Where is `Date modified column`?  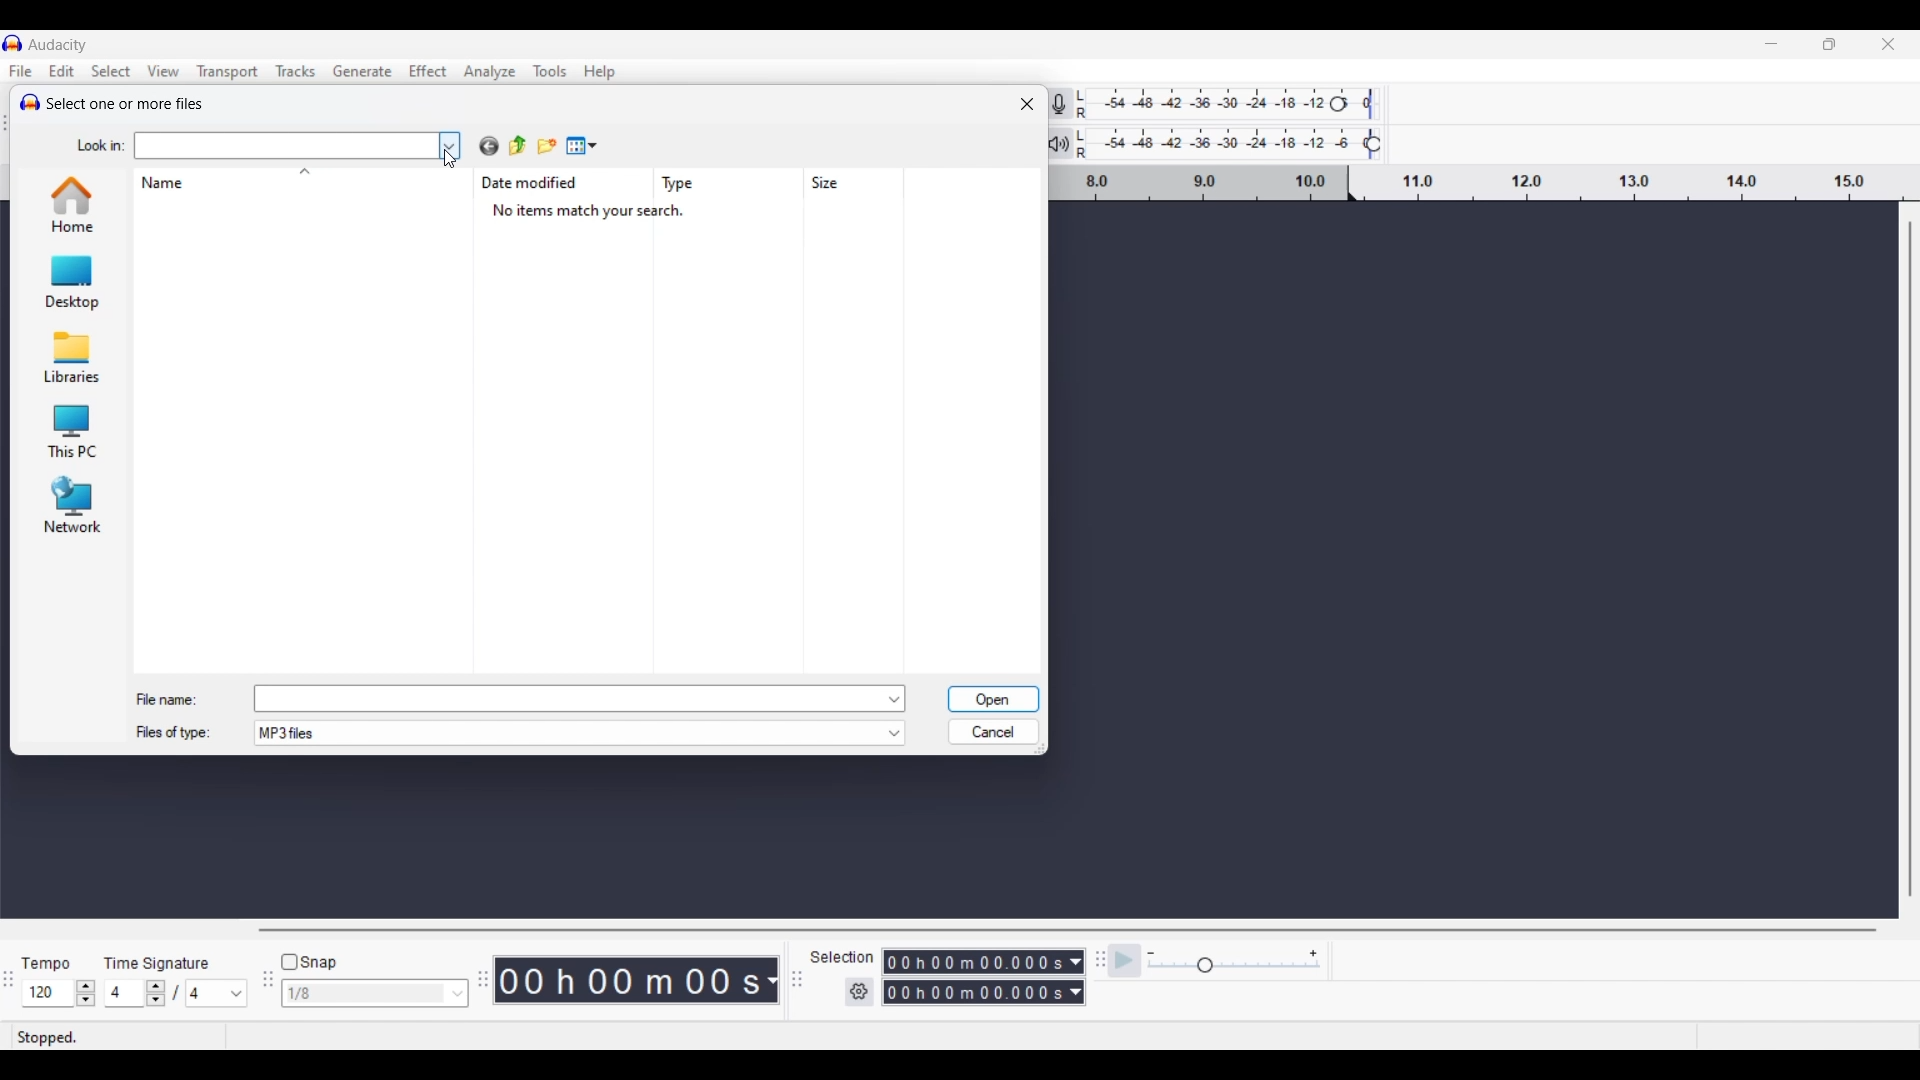
Date modified column is located at coordinates (534, 183).